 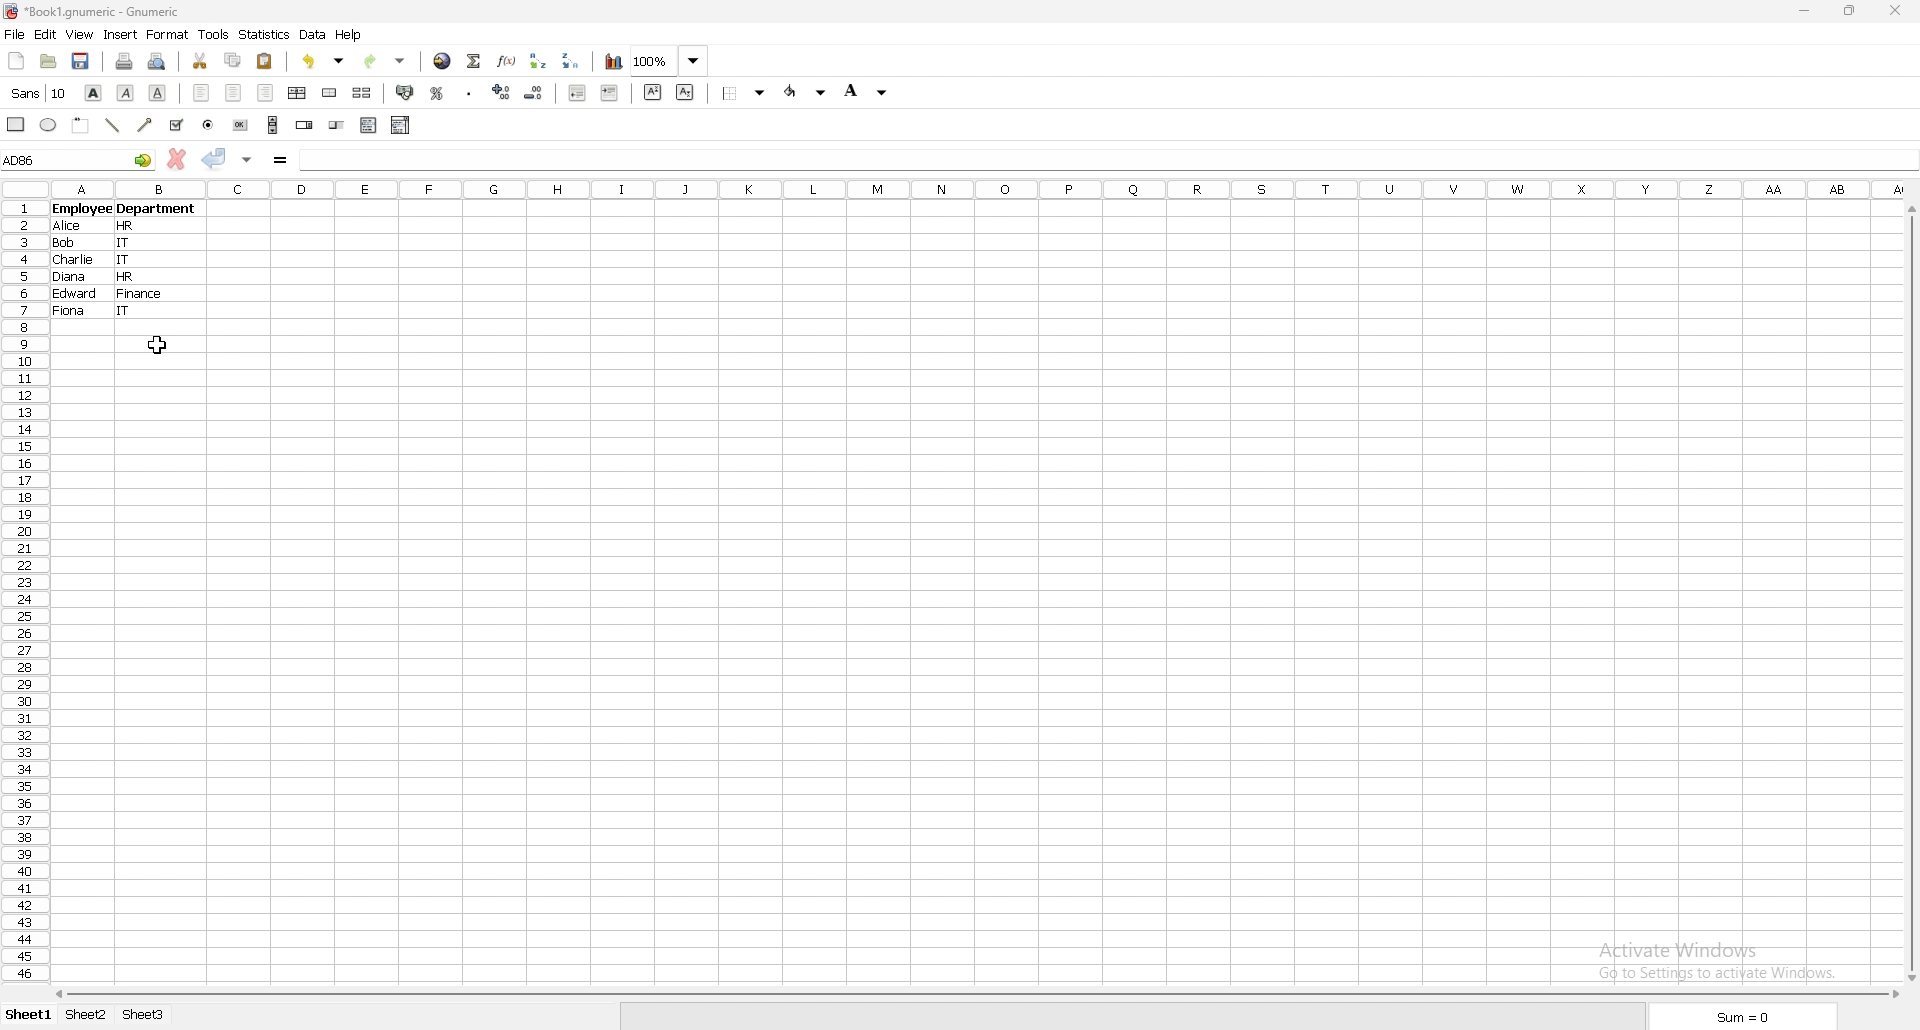 What do you see at coordinates (978, 993) in the screenshot?
I see `scroll bar` at bounding box center [978, 993].